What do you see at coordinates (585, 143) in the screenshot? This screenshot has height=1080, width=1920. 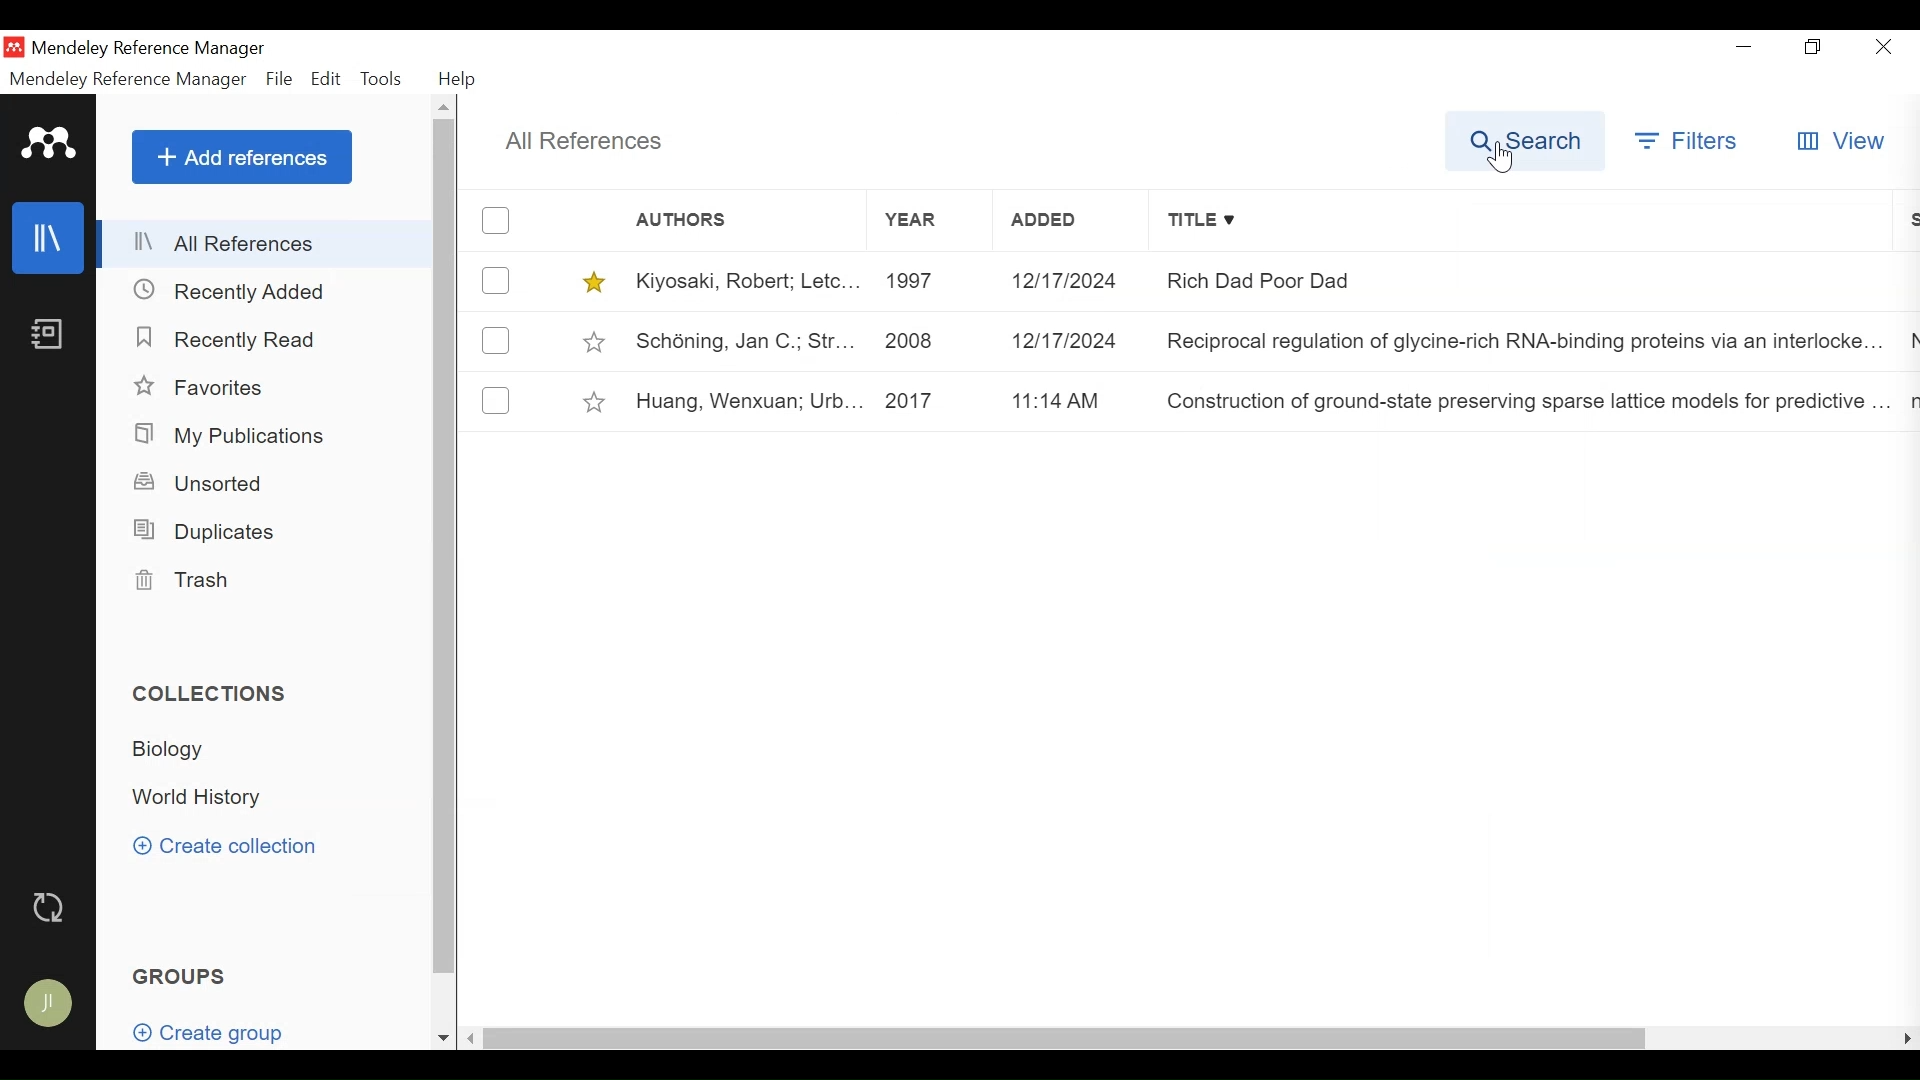 I see `All References` at bounding box center [585, 143].